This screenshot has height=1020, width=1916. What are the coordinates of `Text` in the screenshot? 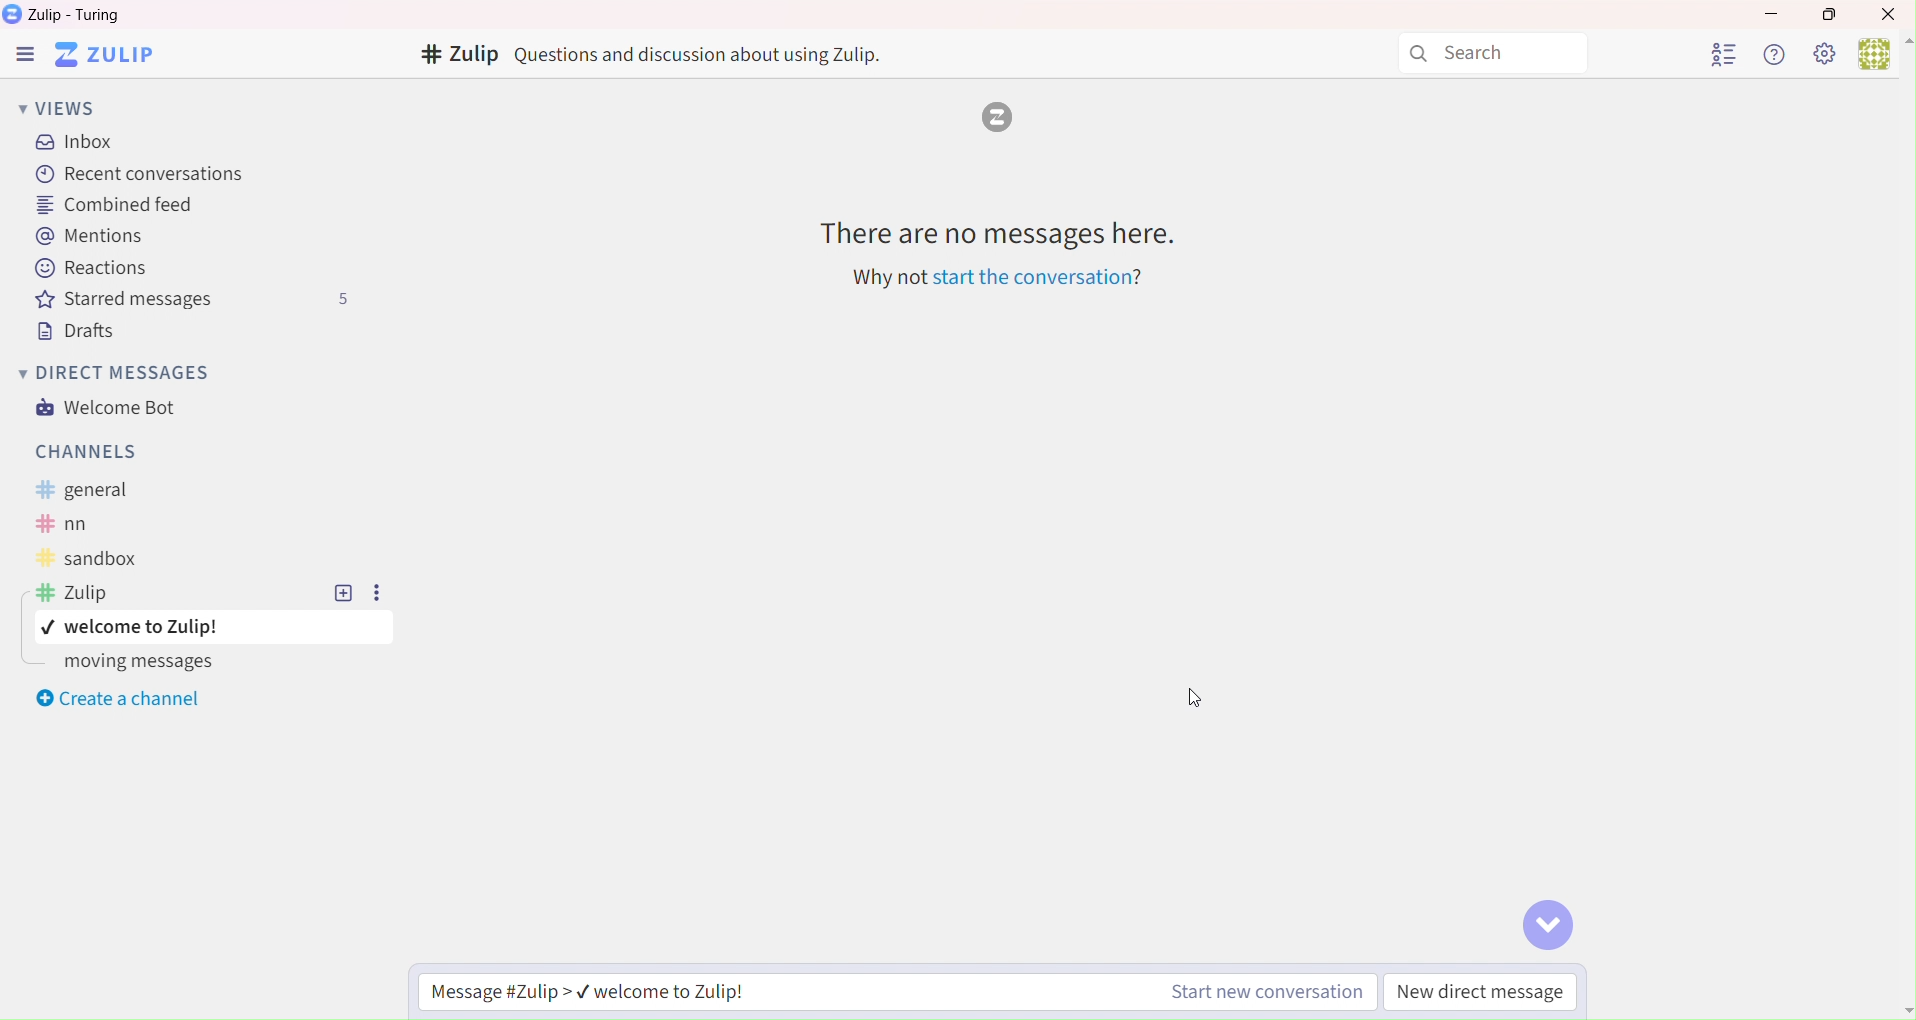 It's located at (1000, 234).